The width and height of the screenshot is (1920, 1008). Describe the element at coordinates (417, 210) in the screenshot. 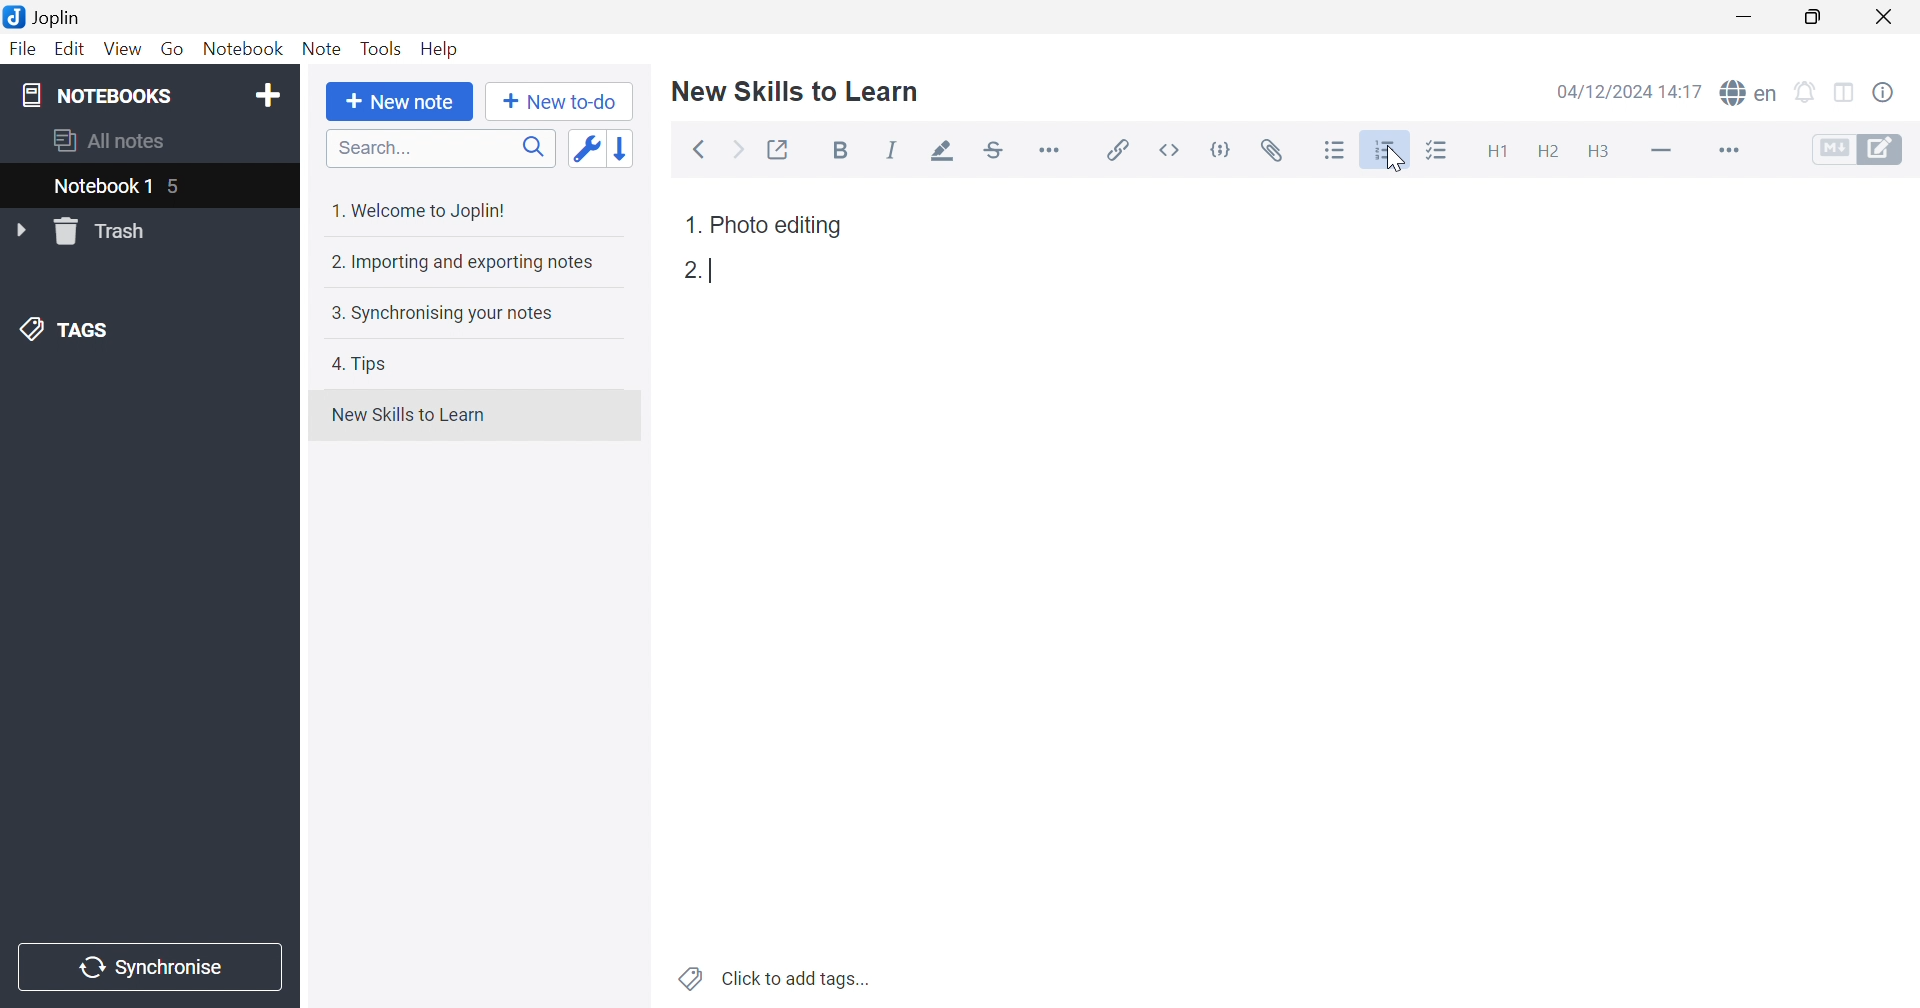

I see `1. Welcome to Joplin` at that location.